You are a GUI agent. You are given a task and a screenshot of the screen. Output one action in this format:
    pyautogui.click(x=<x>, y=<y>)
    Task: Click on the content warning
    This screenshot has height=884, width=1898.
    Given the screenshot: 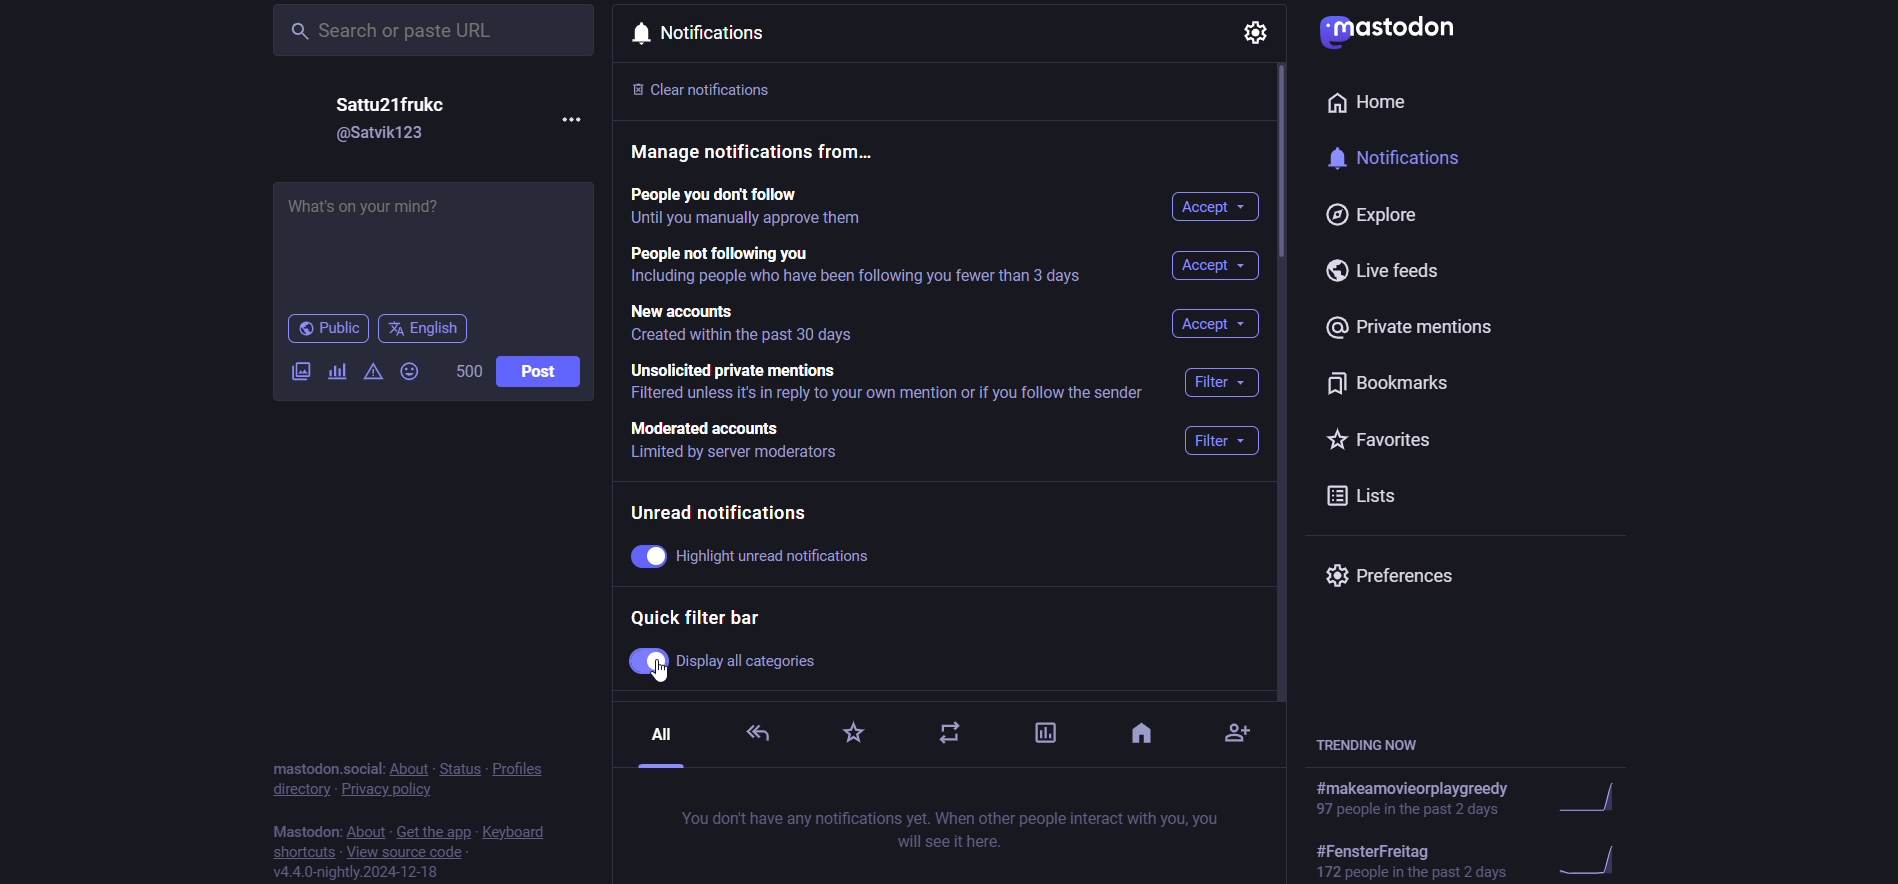 What is the action you would take?
    pyautogui.click(x=370, y=370)
    